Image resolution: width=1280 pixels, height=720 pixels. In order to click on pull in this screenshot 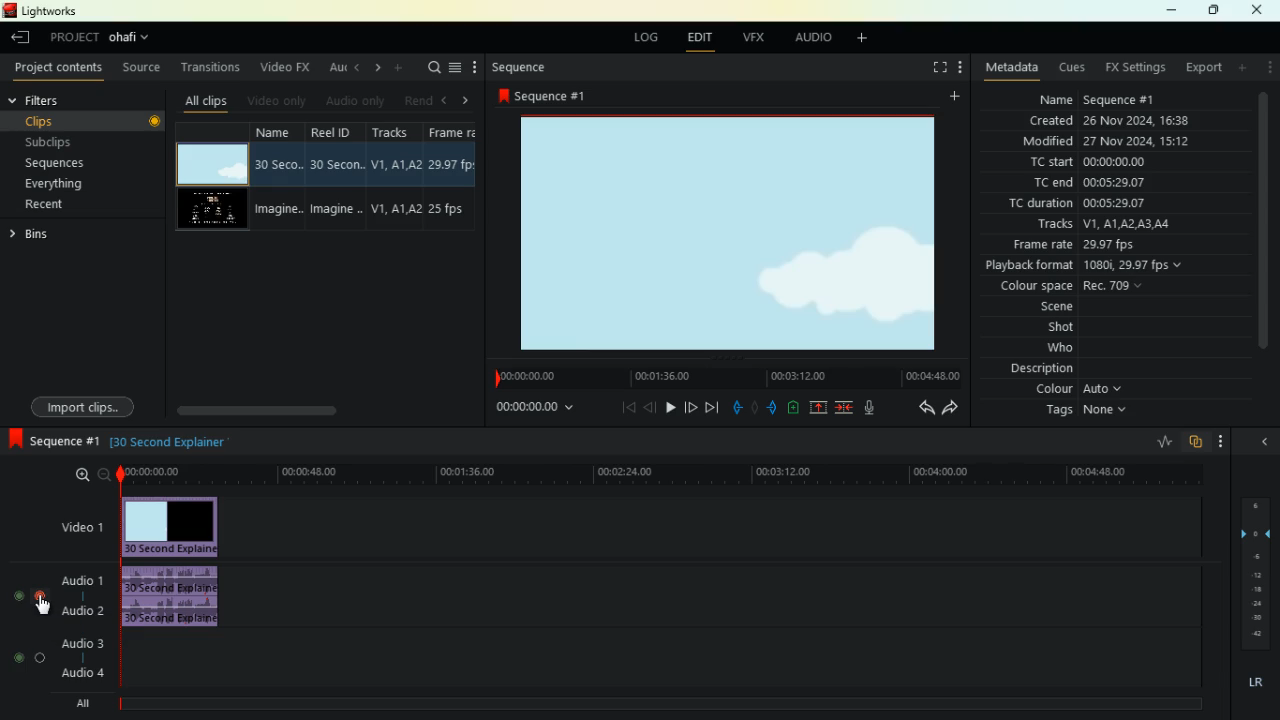, I will do `click(736, 409)`.